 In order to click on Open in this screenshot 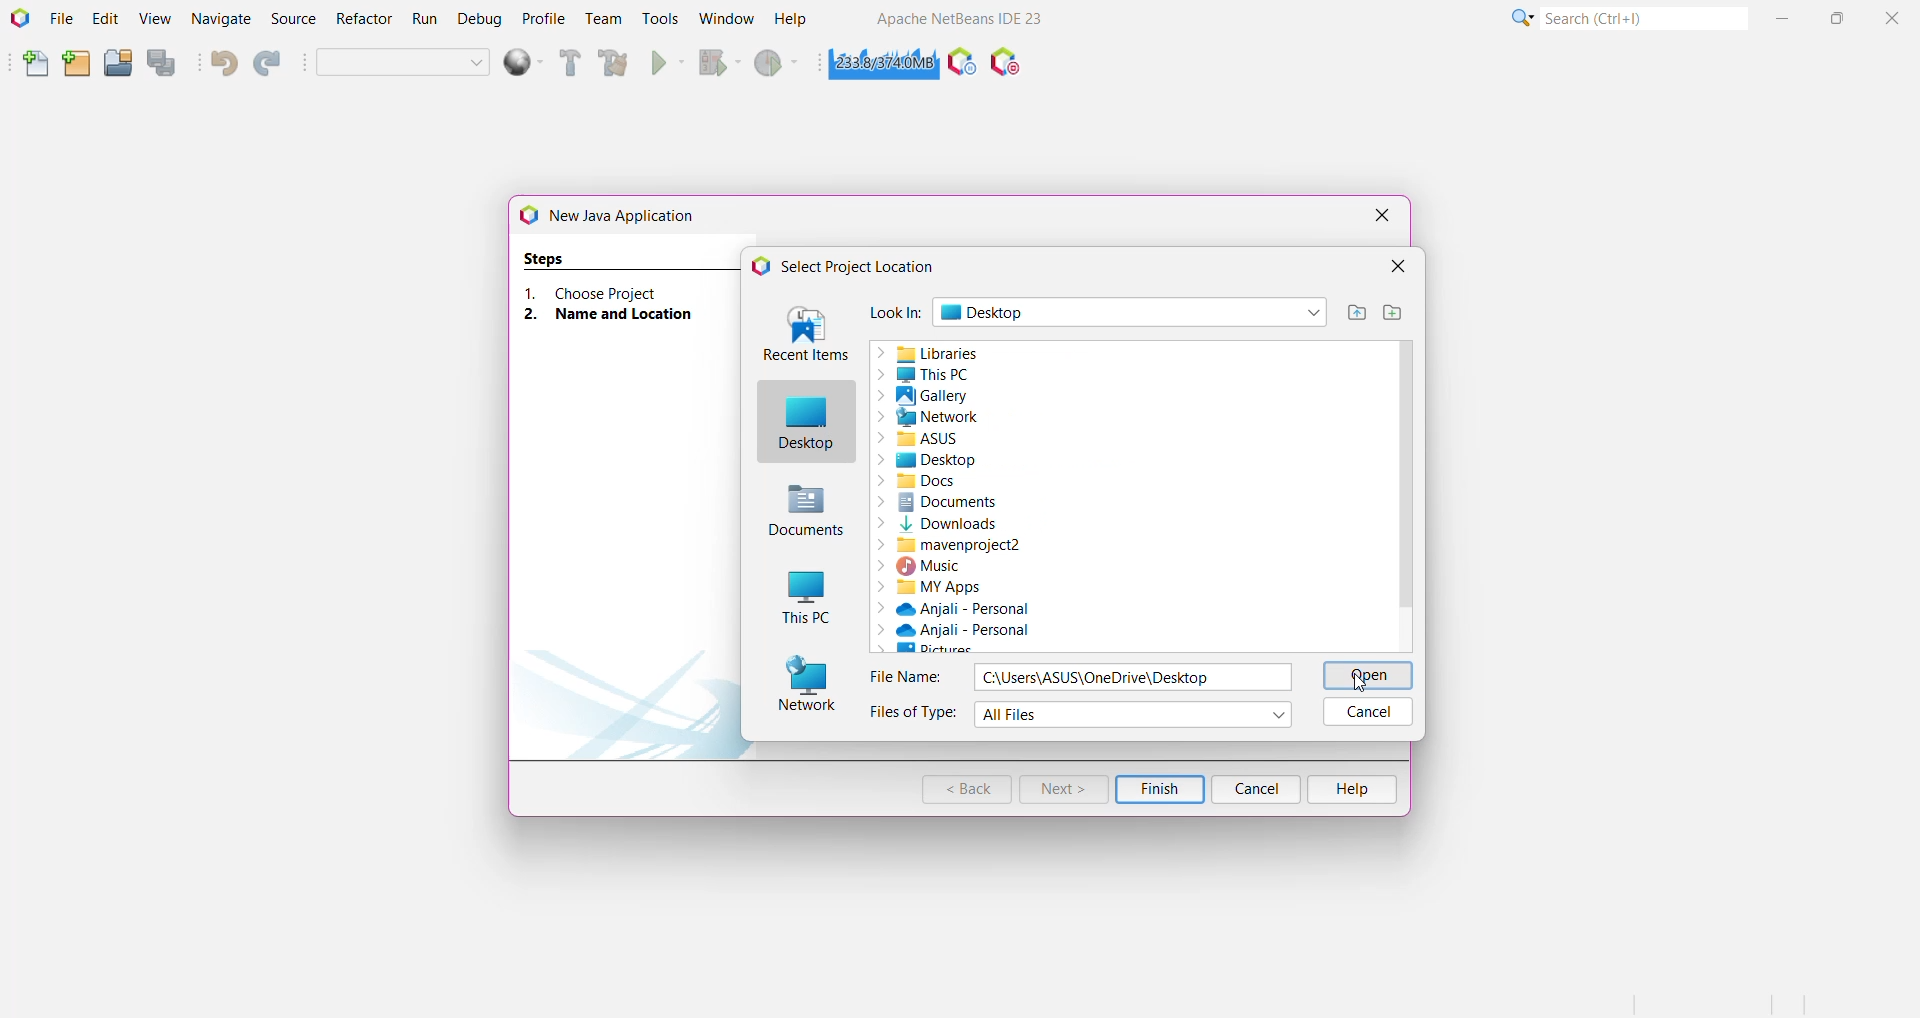, I will do `click(1368, 676)`.